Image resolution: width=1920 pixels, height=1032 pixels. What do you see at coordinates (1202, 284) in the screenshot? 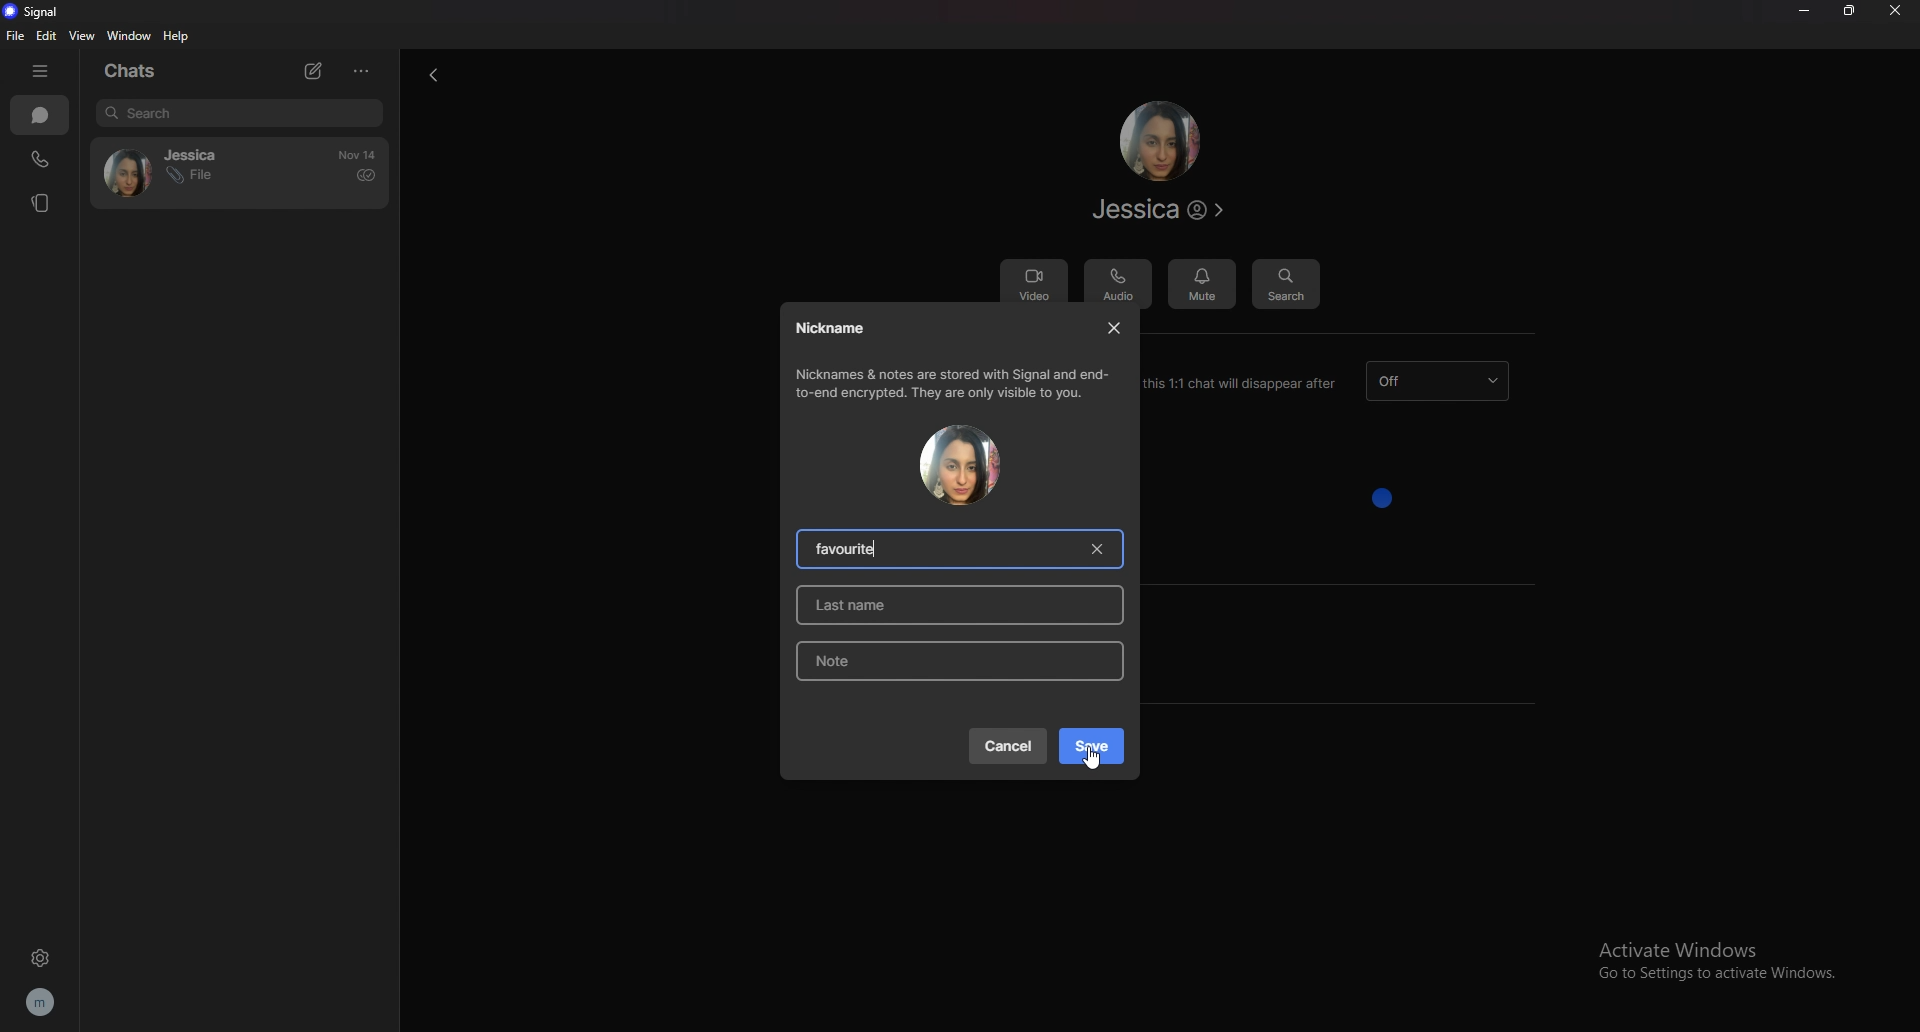
I see `mute` at bounding box center [1202, 284].